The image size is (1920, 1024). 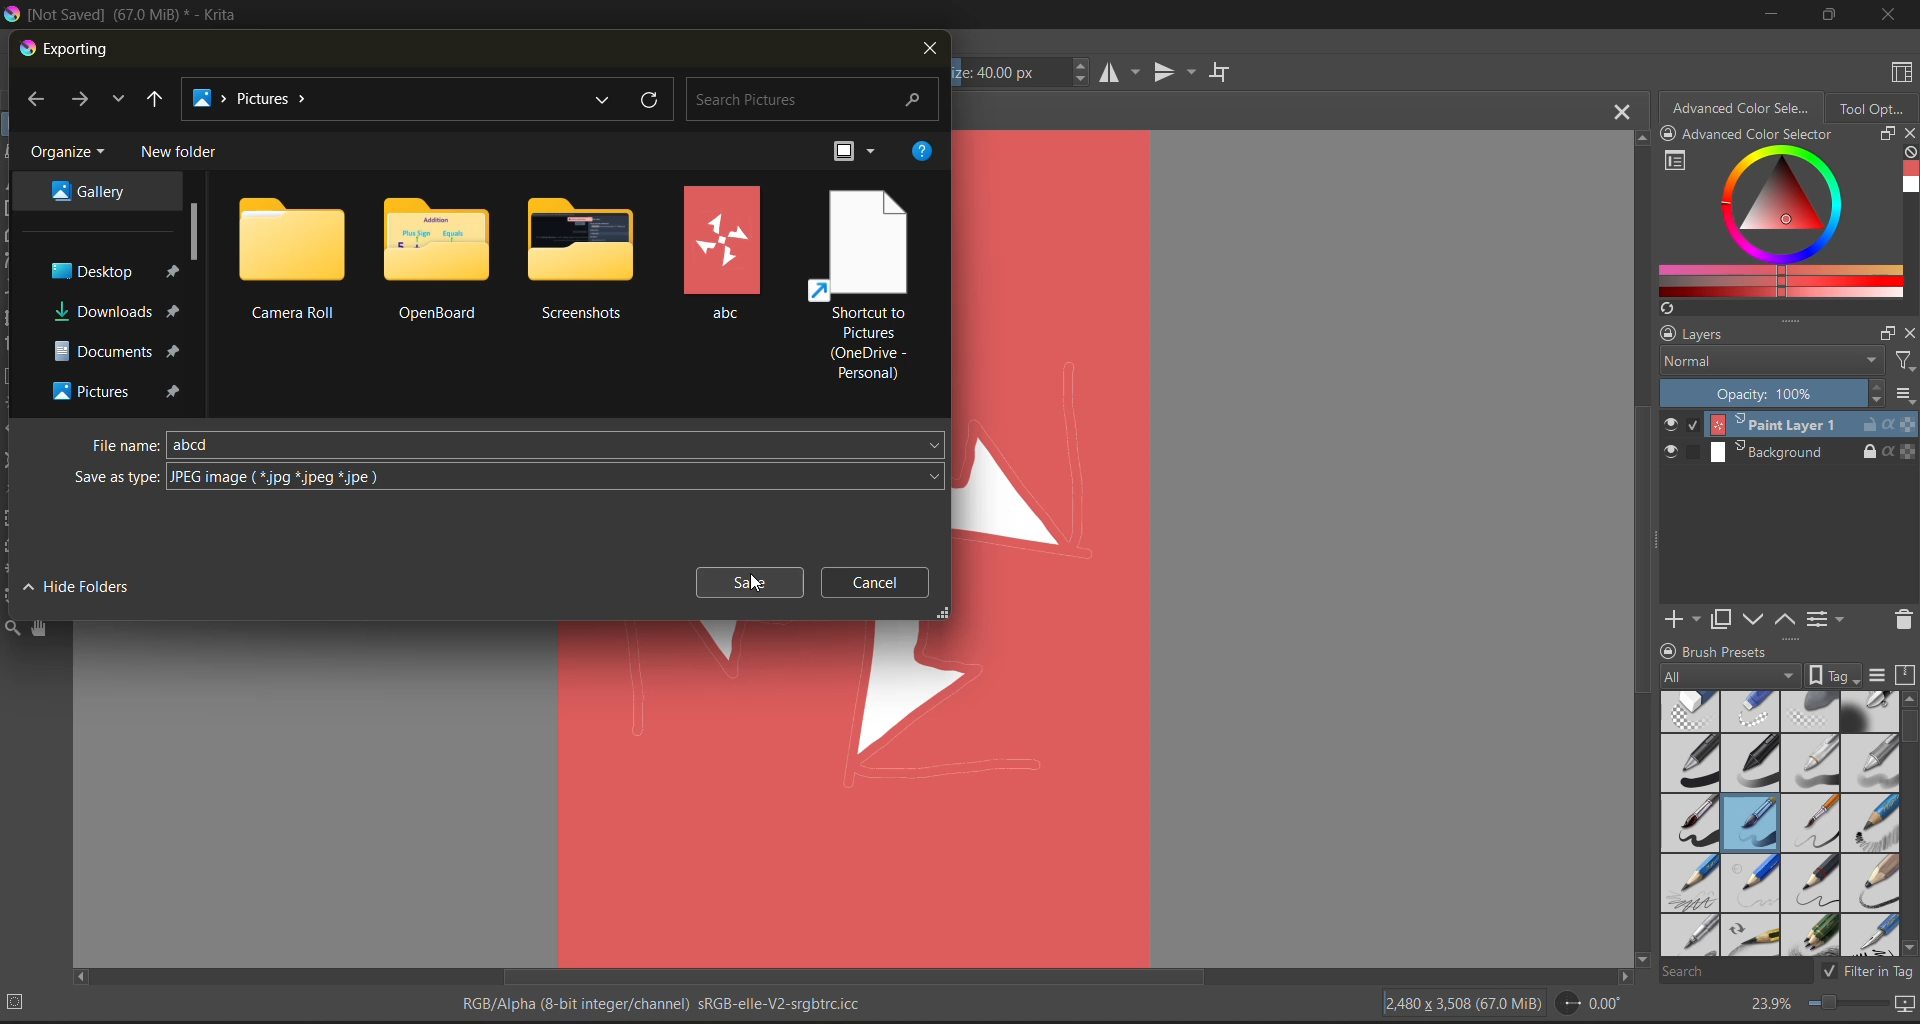 What do you see at coordinates (385, 97) in the screenshot?
I see `file location` at bounding box center [385, 97].